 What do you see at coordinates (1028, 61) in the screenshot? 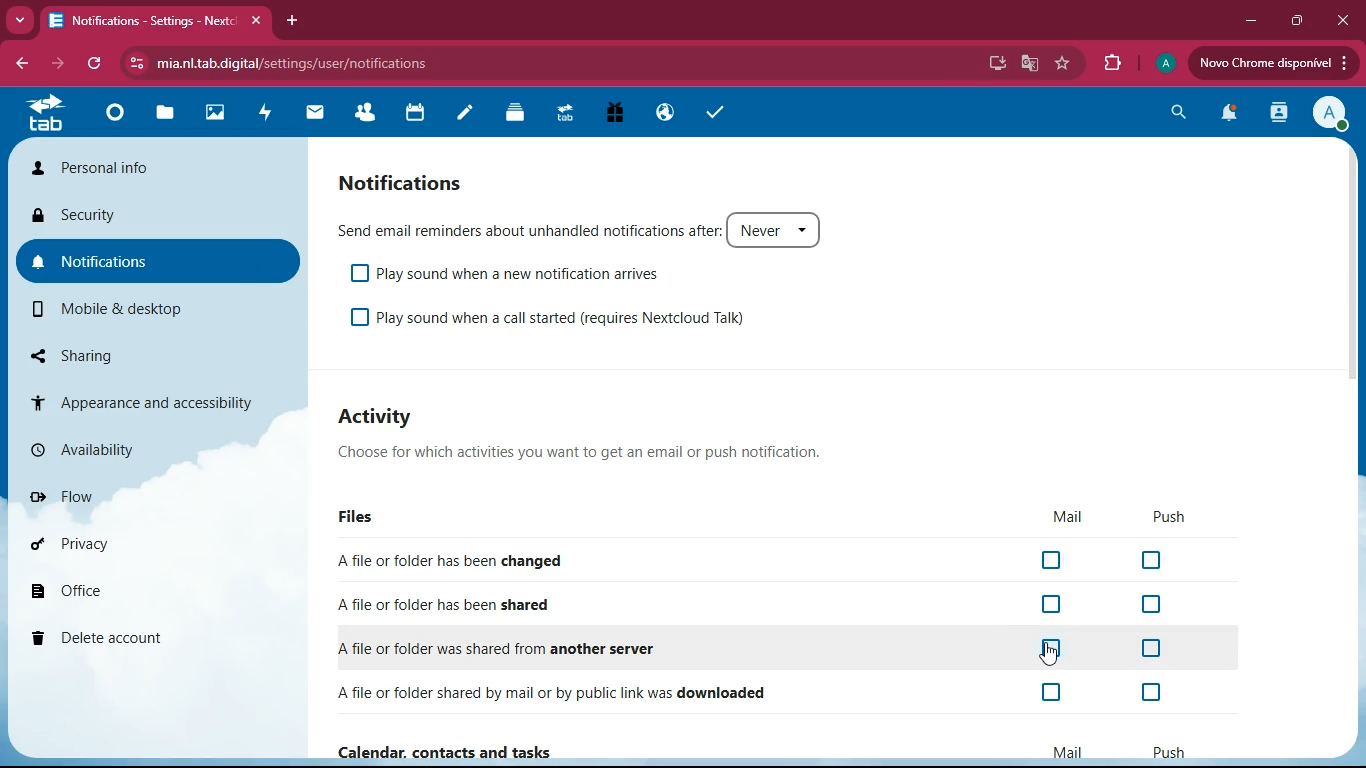
I see `google translate` at bounding box center [1028, 61].